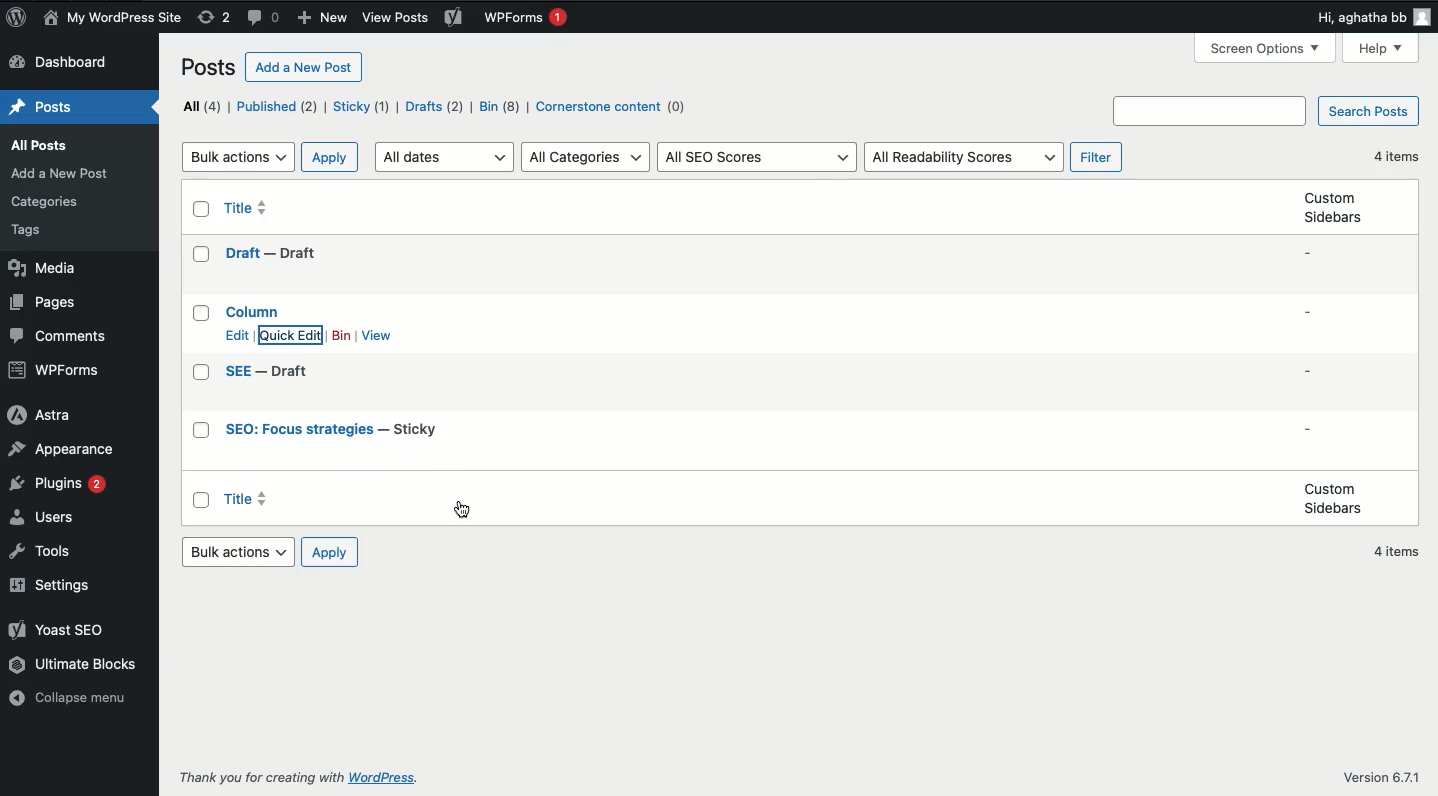 This screenshot has width=1438, height=796. Describe the element at coordinates (41, 268) in the screenshot. I see `Media` at that location.